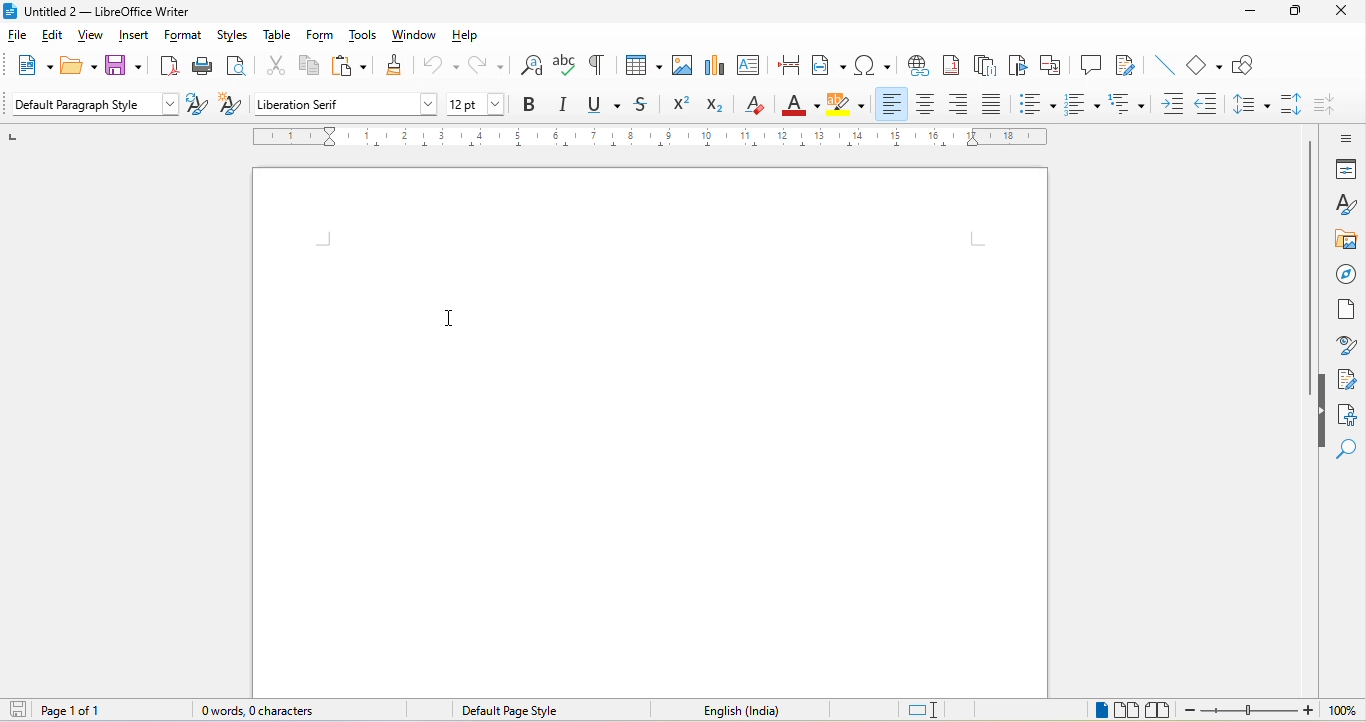 The height and width of the screenshot is (722, 1366). Describe the element at coordinates (57, 35) in the screenshot. I see `edit` at that location.